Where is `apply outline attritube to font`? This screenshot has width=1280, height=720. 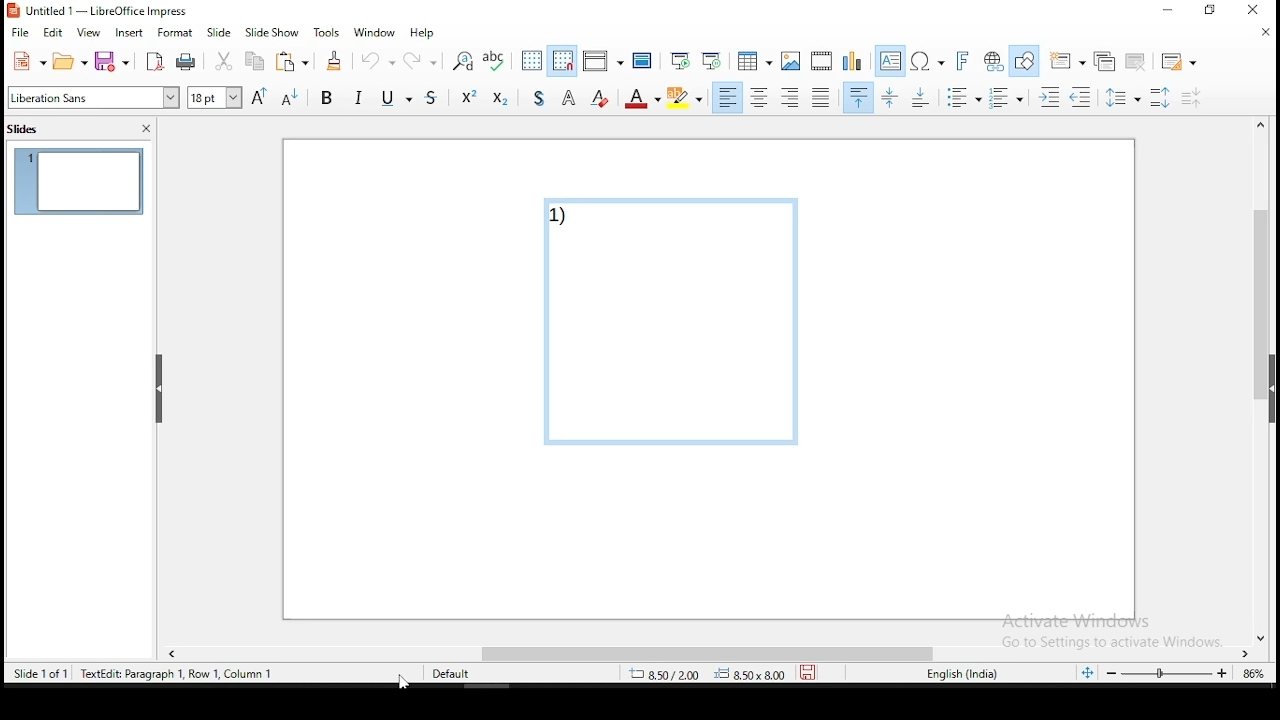 apply outline attritube to font is located at coordinates (566, 98).